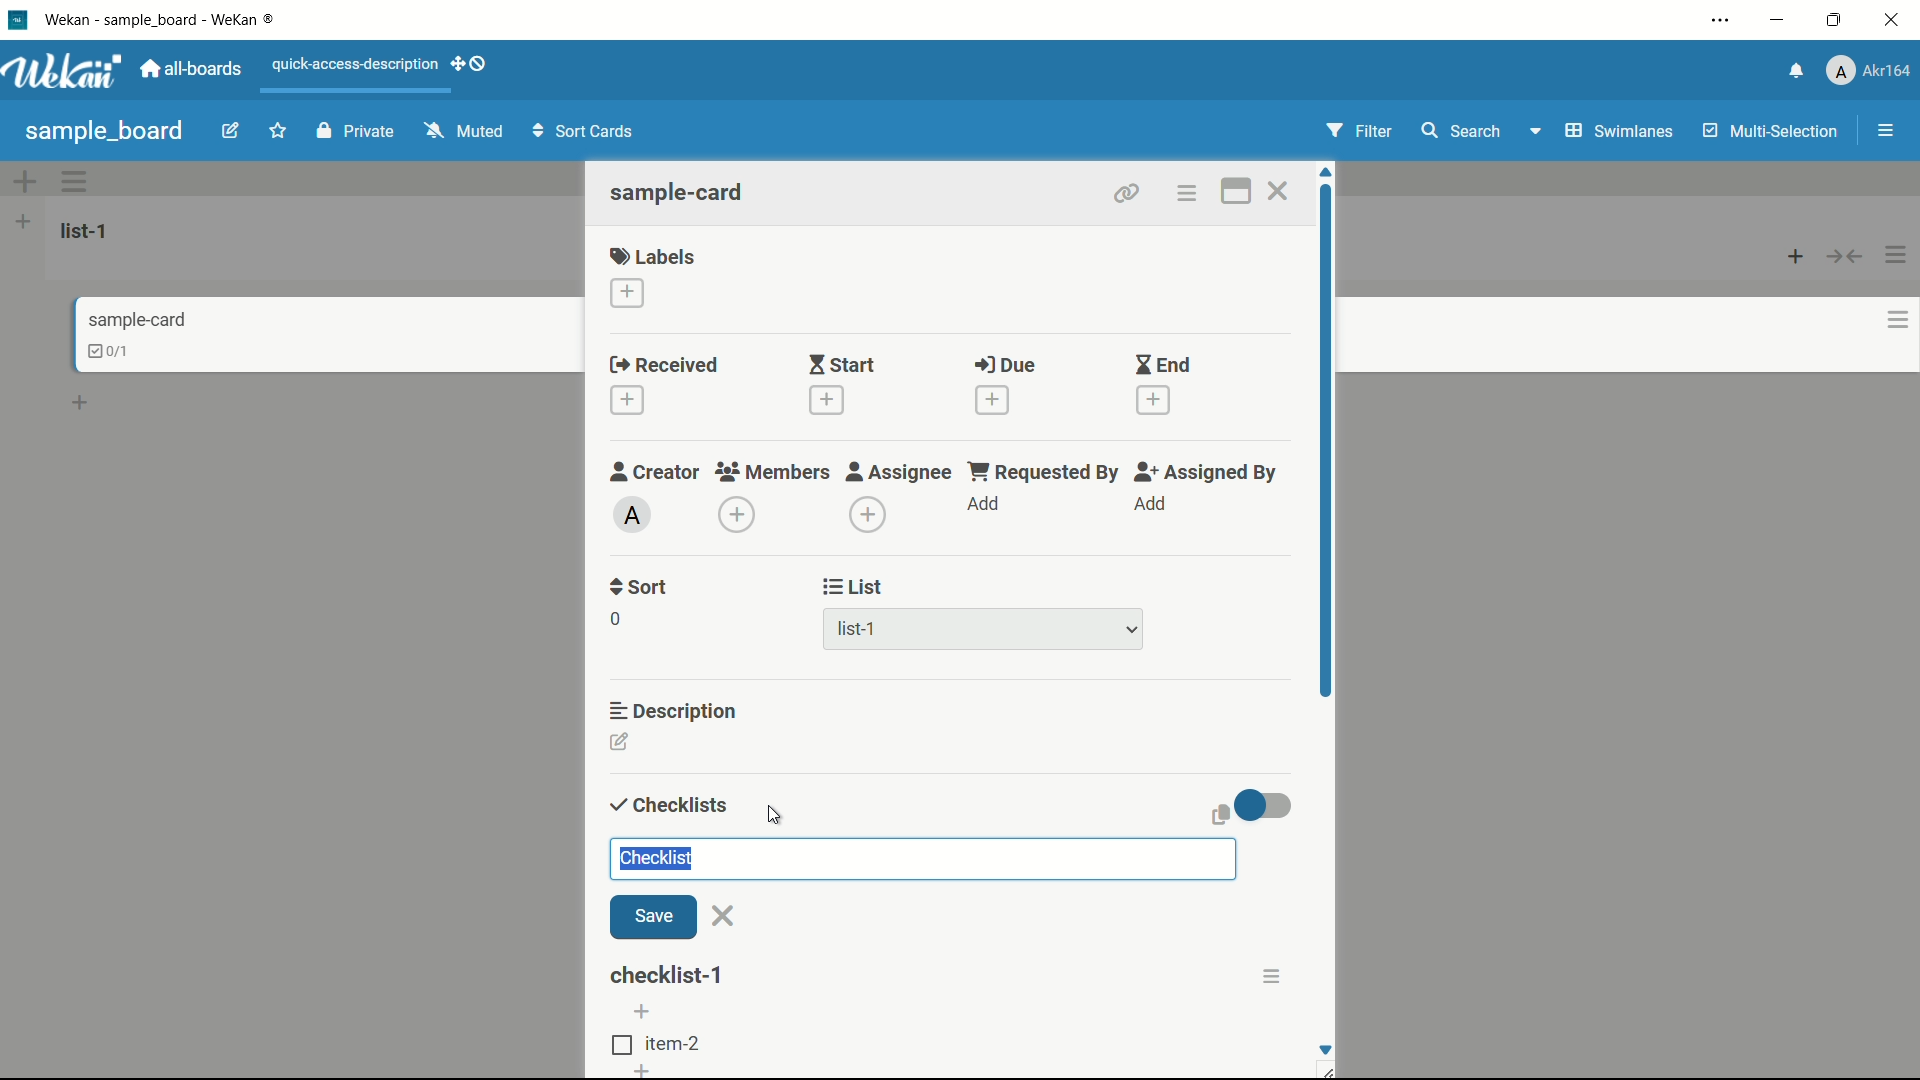 The height and width of the screenshot is (1080, 1920). I want to click on add description, so click(621, 745).